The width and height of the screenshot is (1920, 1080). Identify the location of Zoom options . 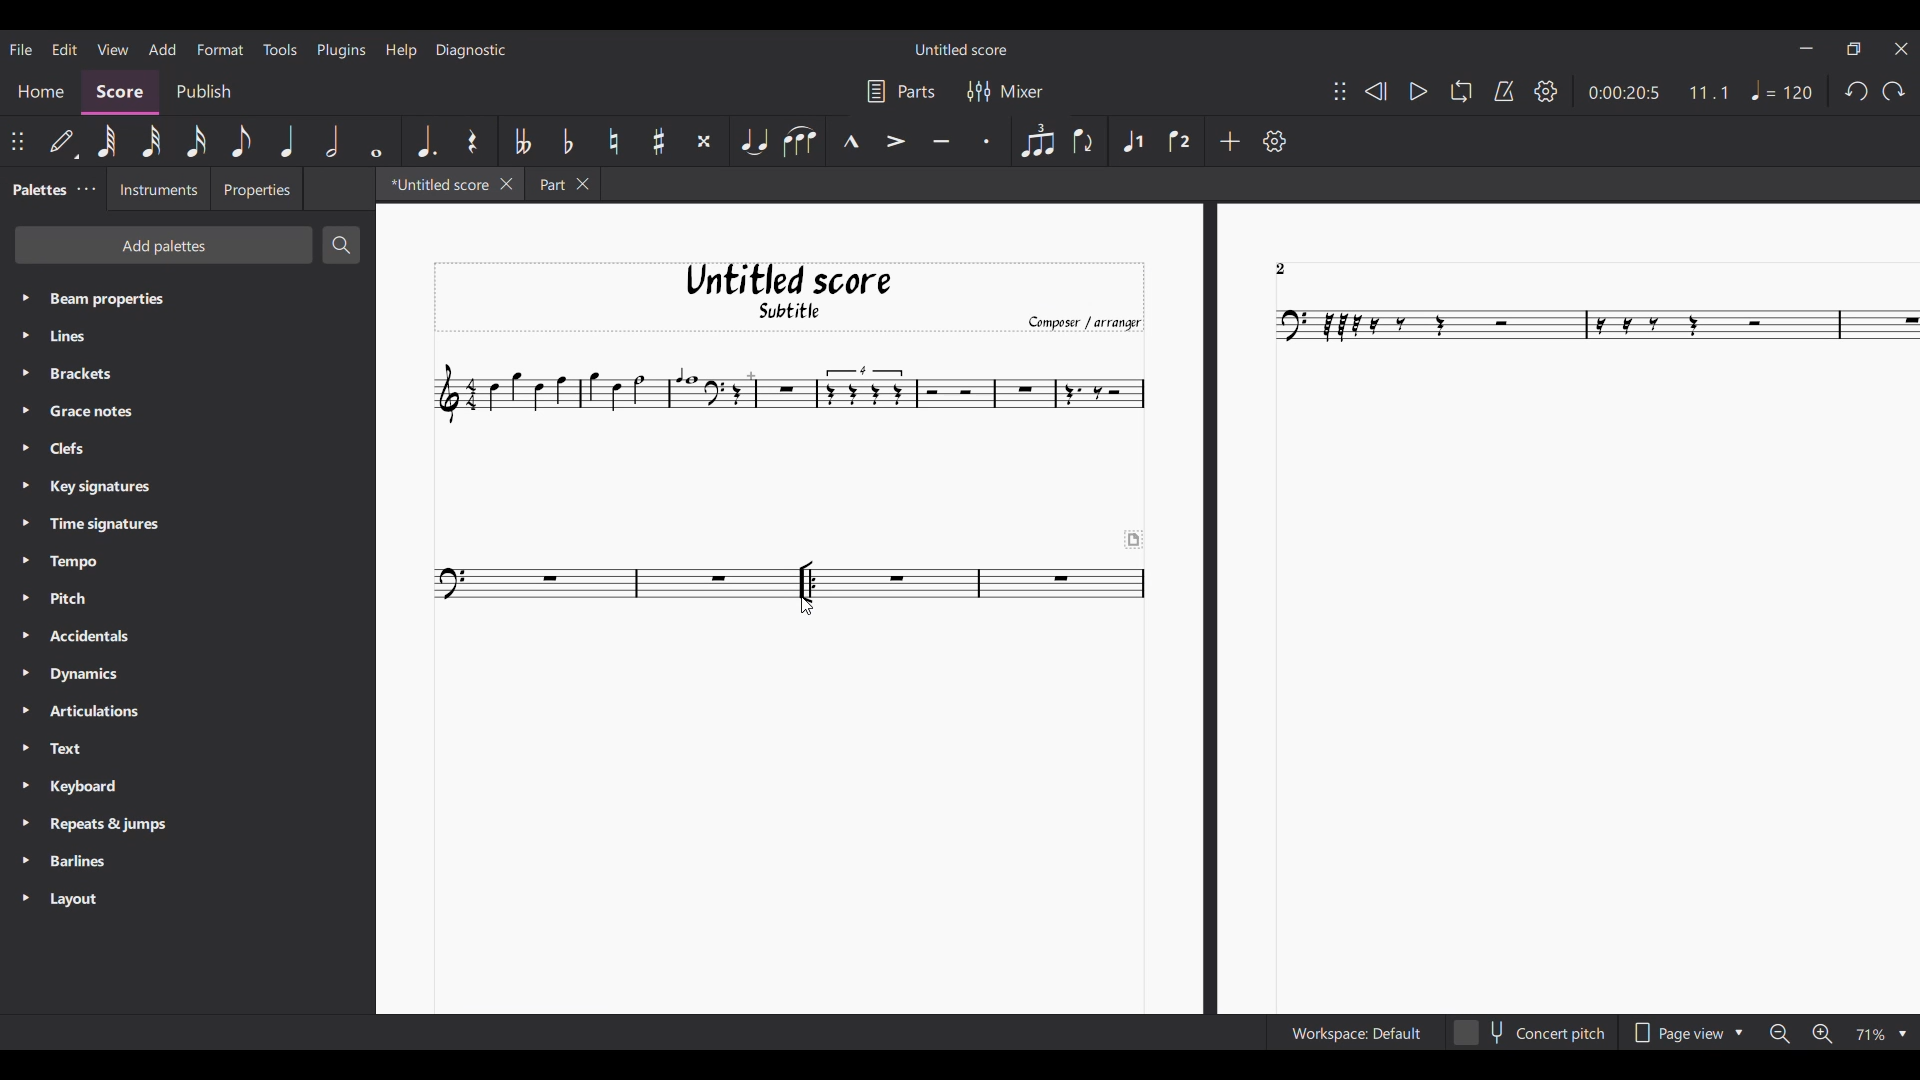
(1881, 1035).